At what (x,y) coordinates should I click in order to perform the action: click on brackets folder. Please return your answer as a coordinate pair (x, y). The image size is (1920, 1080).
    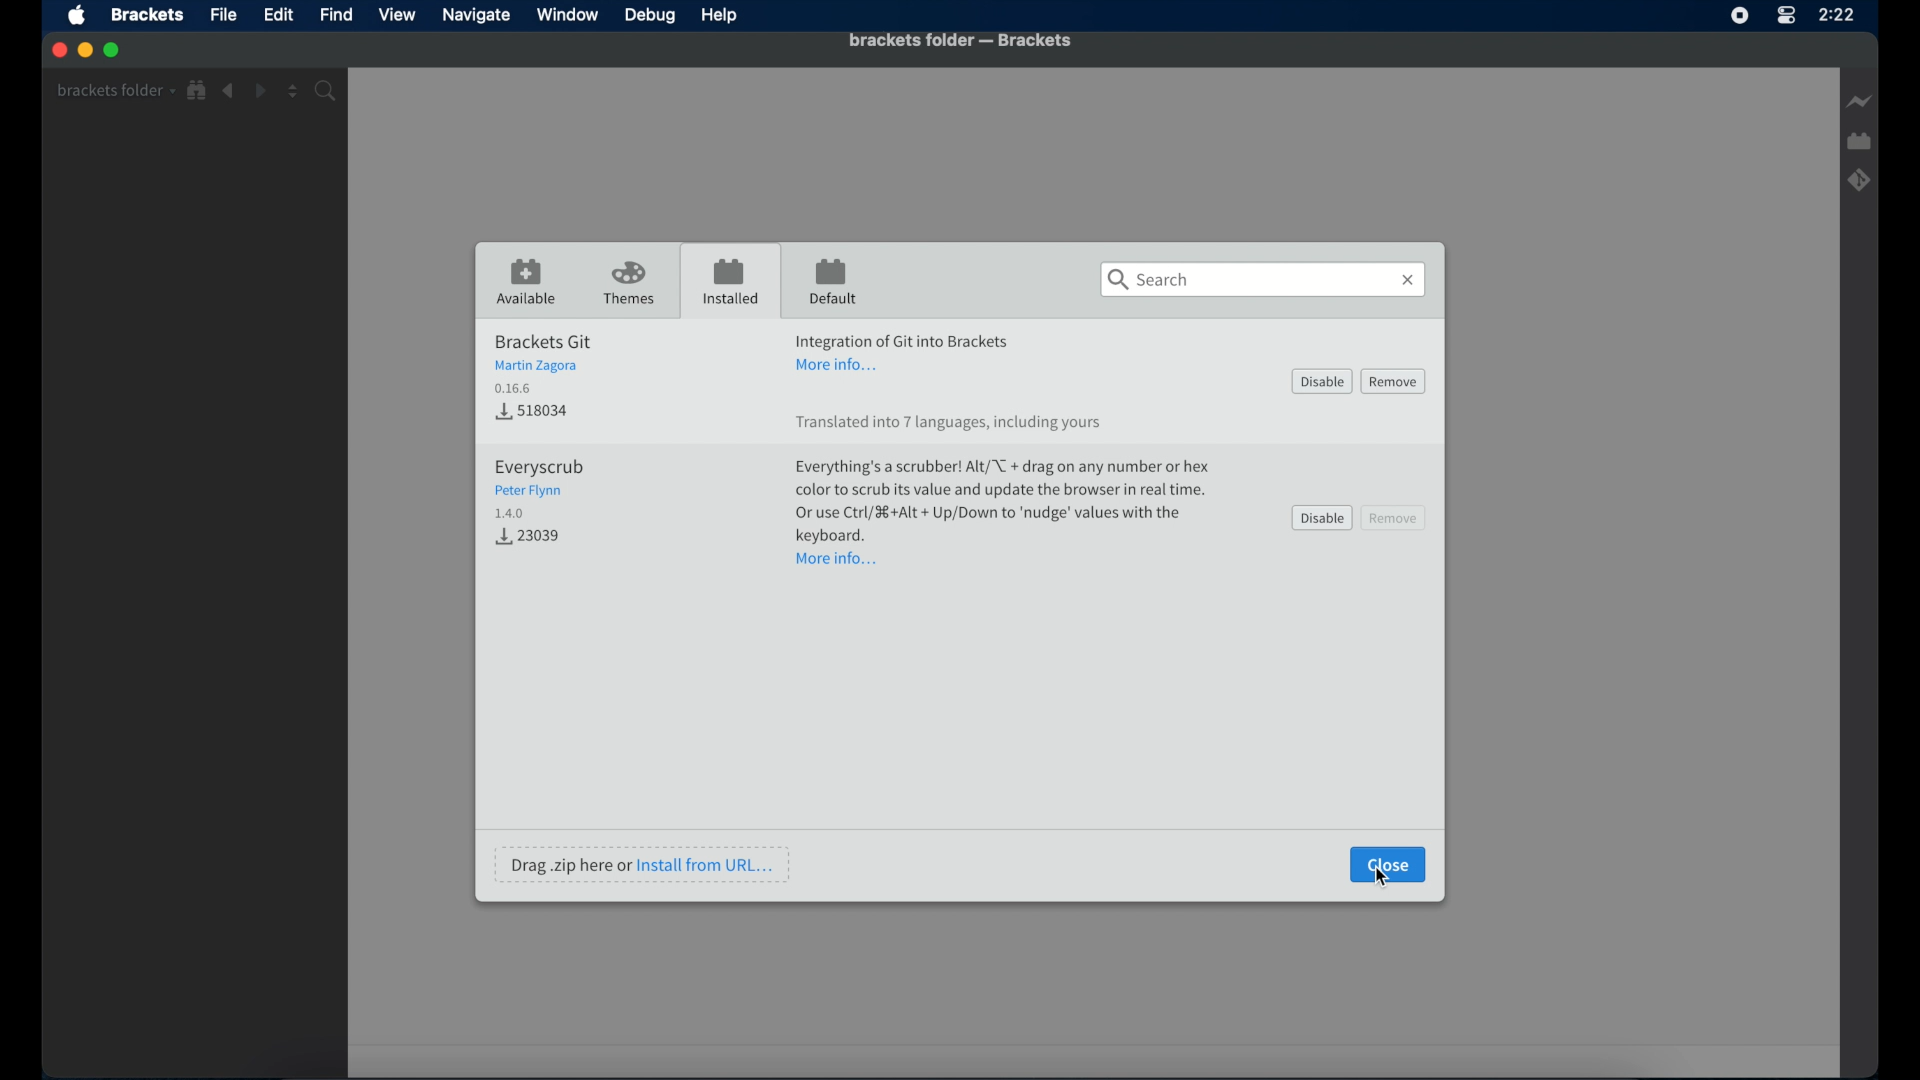
    Looking at the image, I should click on (115, 90).